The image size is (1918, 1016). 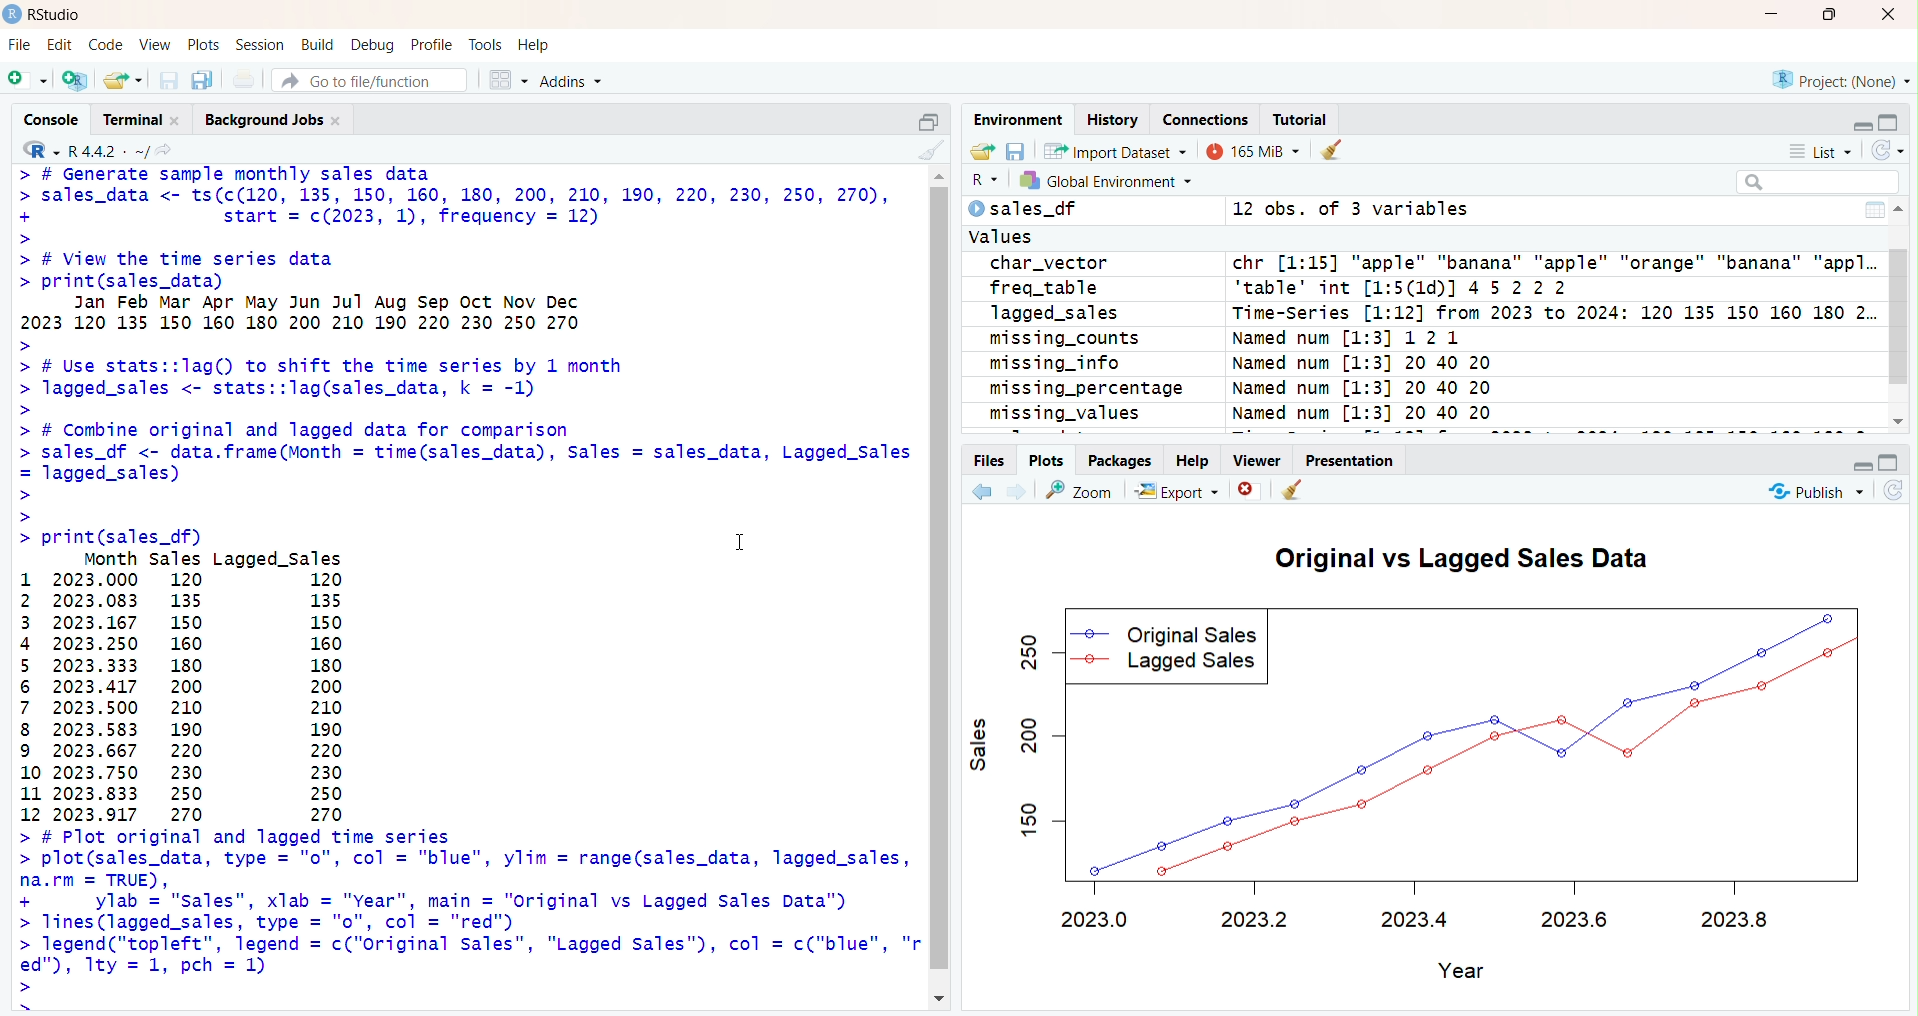 What do you see at coordinates (432, 44) in the screenshot?
I see `profile` at bounding box center [432, 44].